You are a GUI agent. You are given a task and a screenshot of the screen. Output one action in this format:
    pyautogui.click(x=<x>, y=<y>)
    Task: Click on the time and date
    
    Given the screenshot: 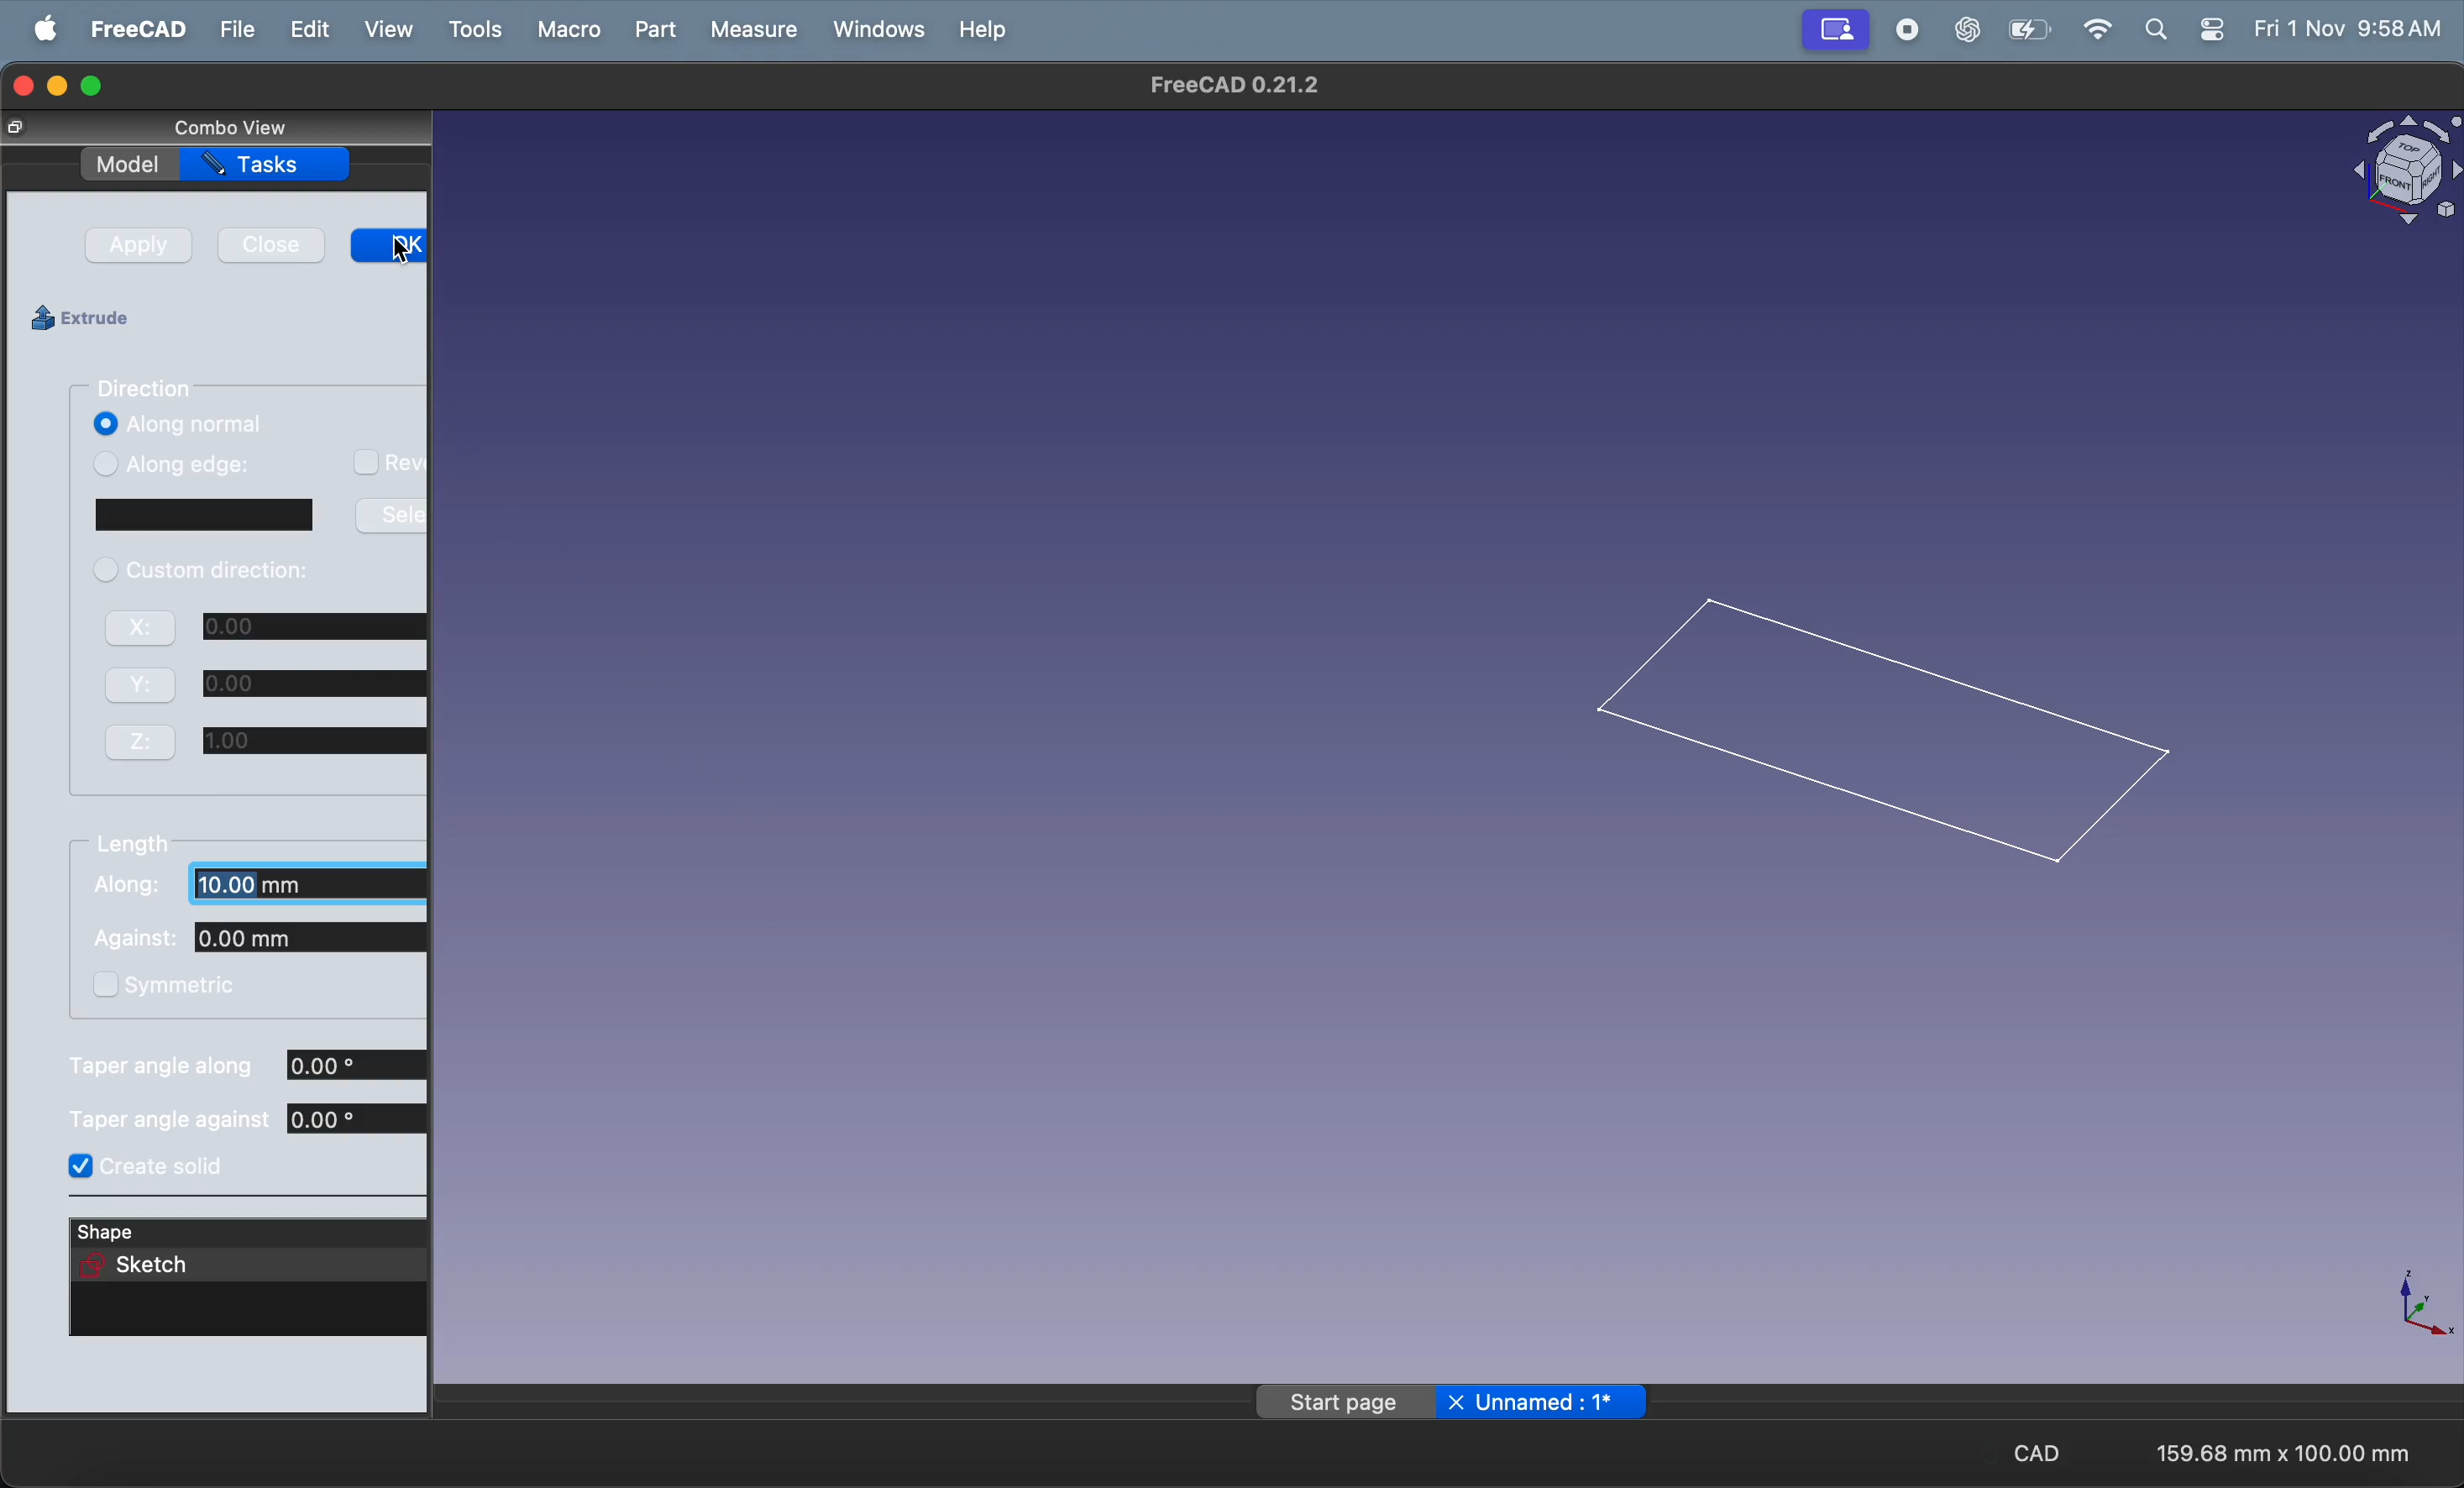 What is the action you would take?
    pyautogui.click(x=2352, y=29)
    